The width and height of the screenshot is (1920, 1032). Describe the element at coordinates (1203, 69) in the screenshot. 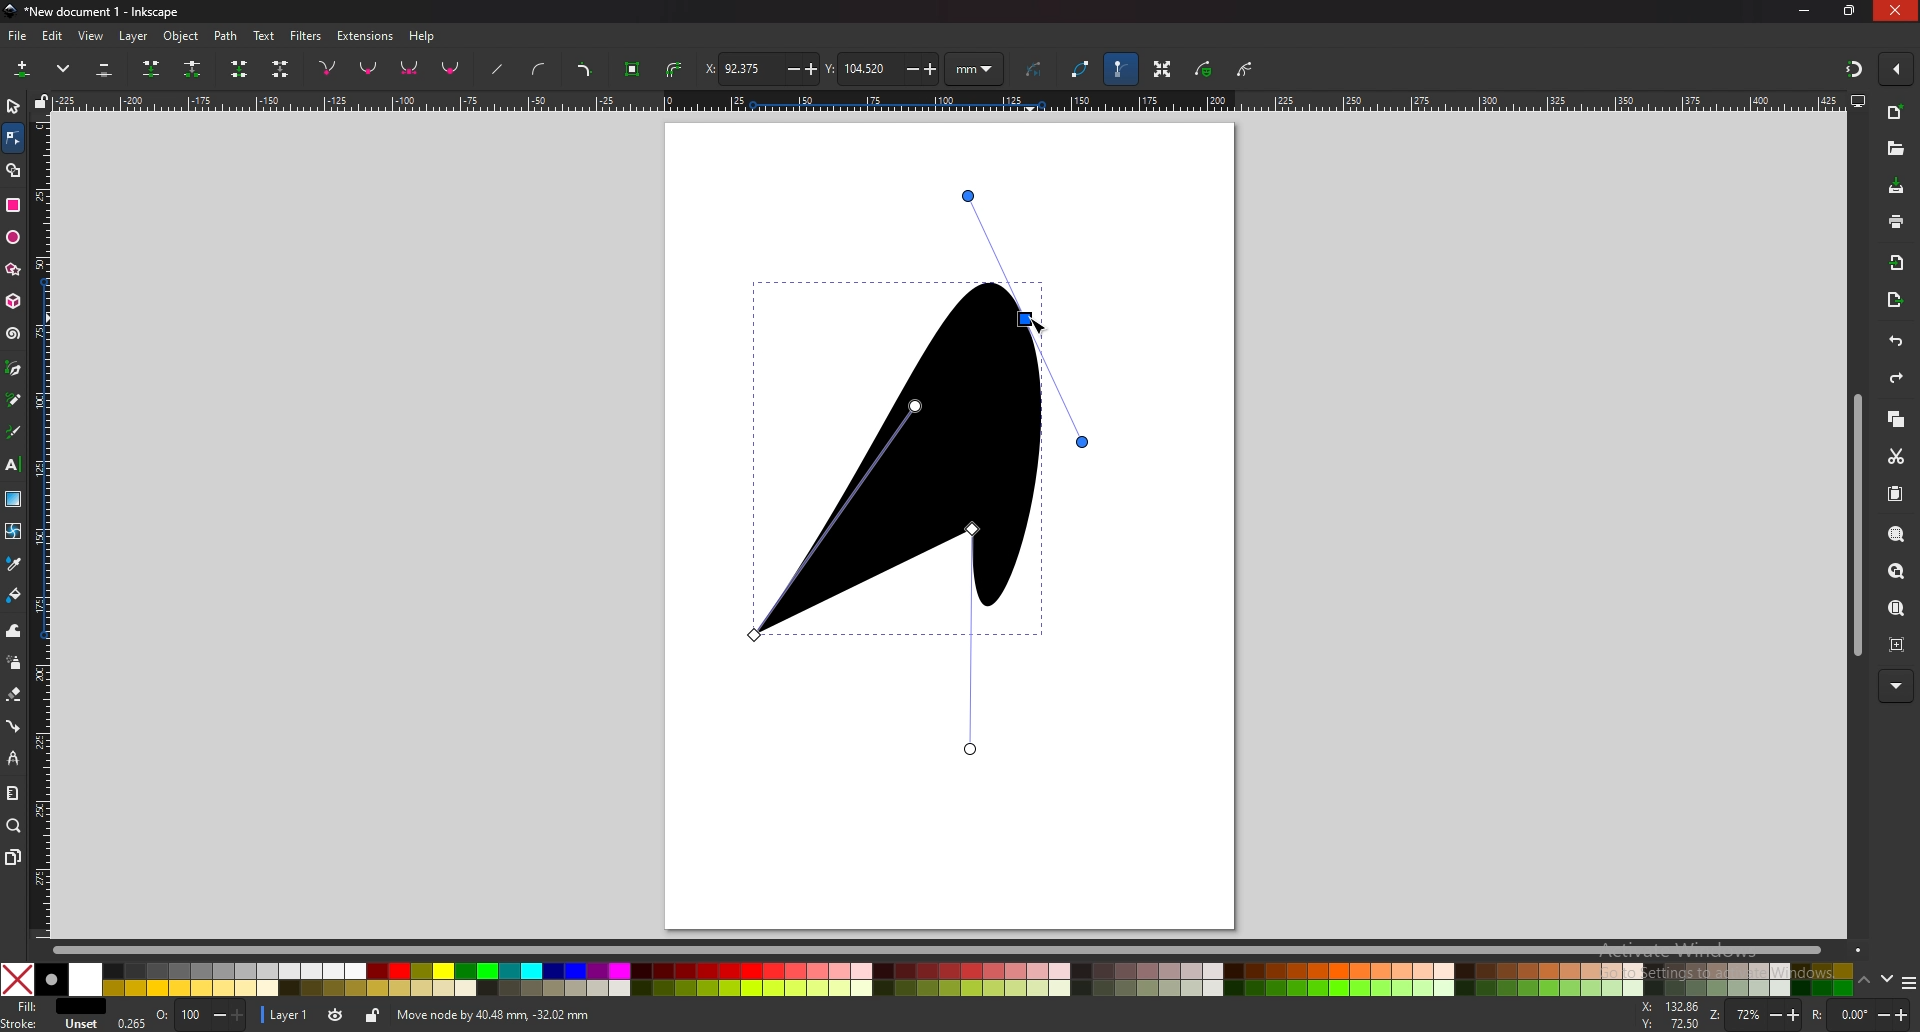

I see `show mask` at that location.